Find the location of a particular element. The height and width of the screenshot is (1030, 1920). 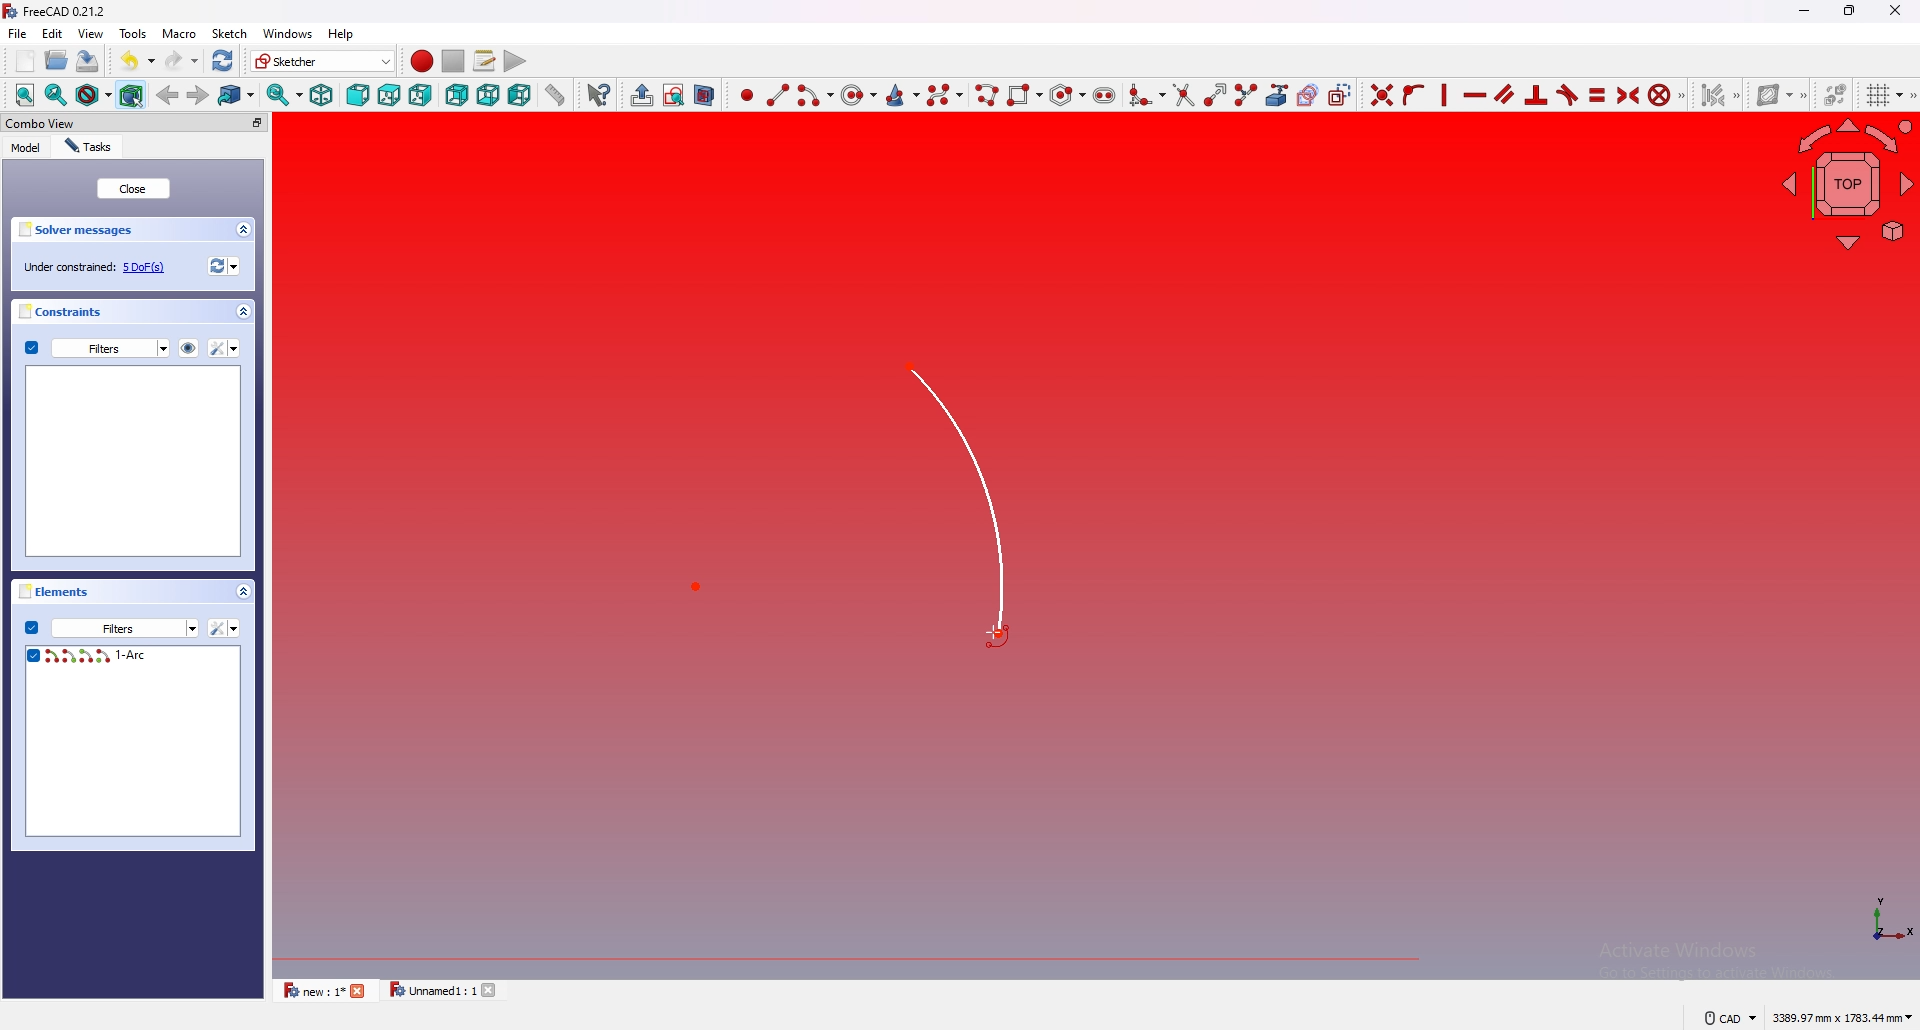

Under constrained: 5 DoF(s) is located at coordinates (96, 267).